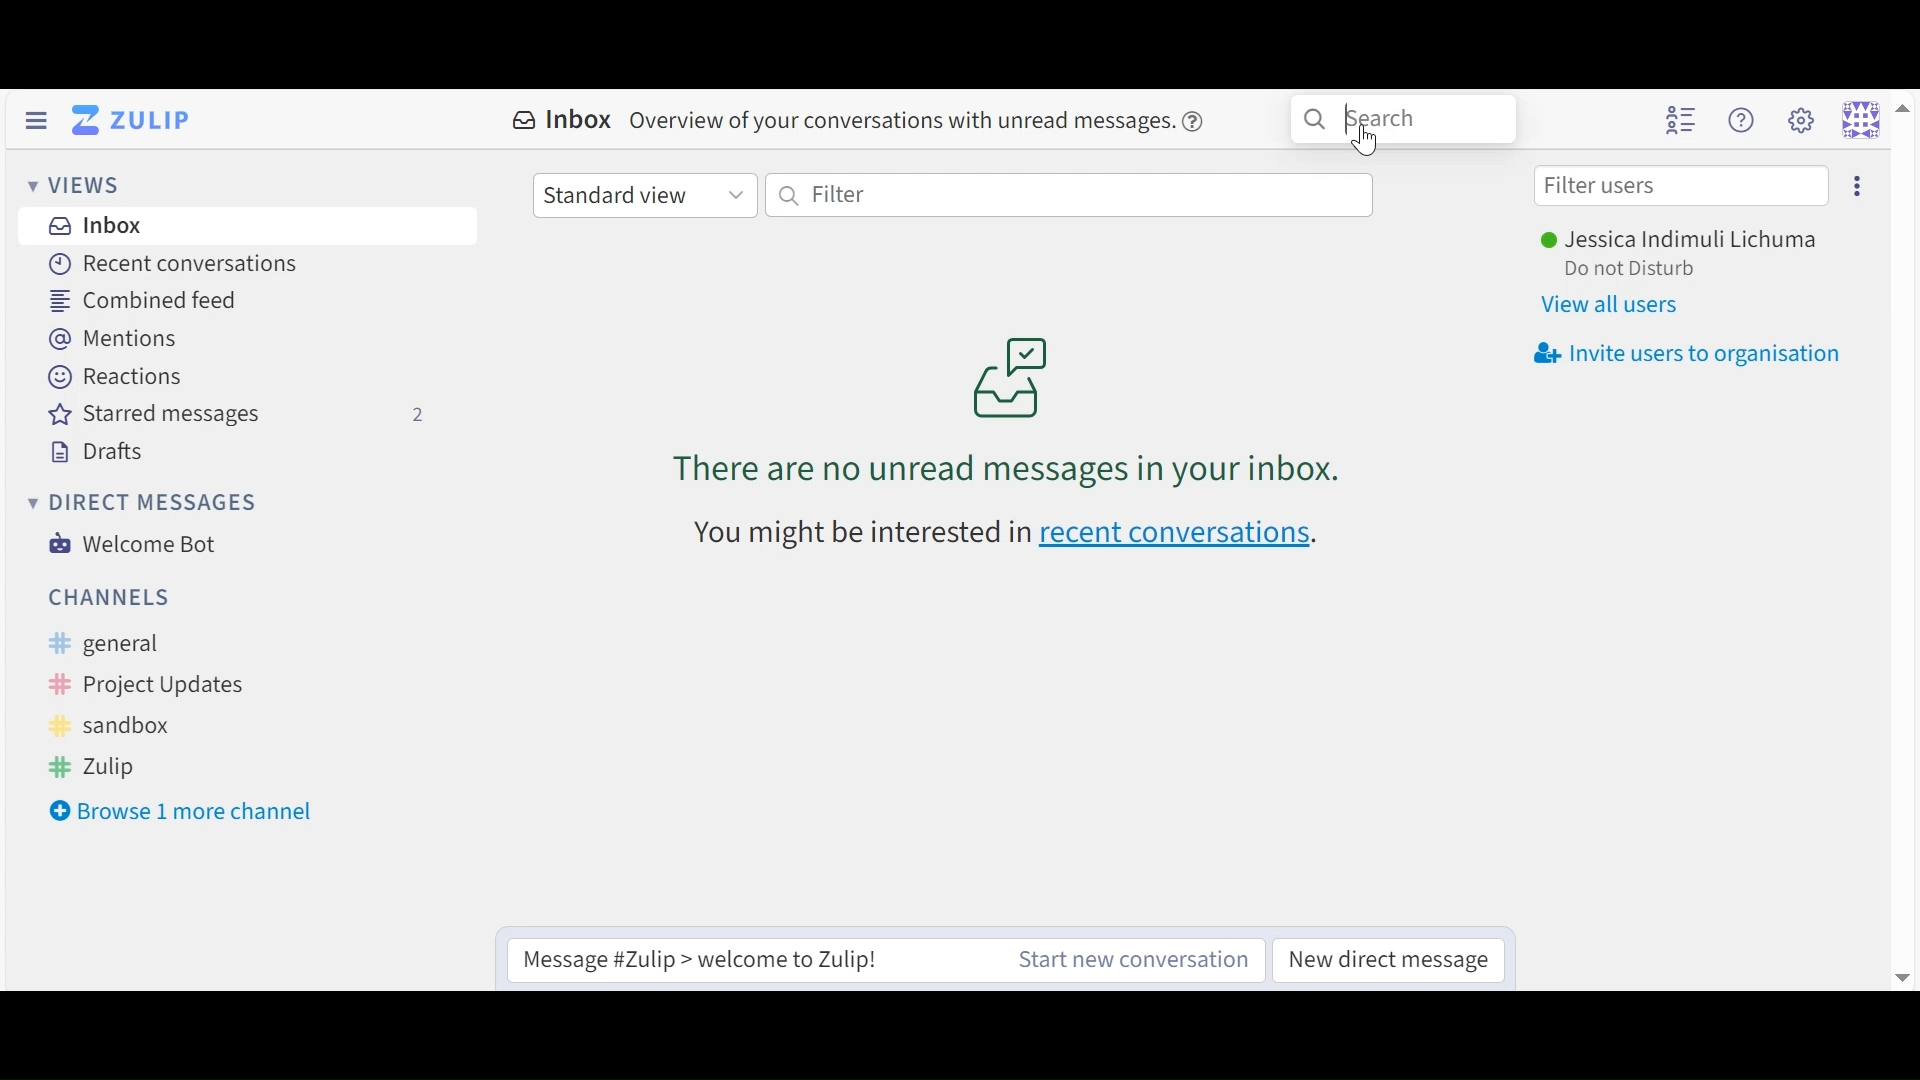 Image resolution: width=1920 pixels, height=1080 pixels. What do you see at coordinates (1389, 958) in the screenshot?
I see `New direct message` at bounding box center [1389, 958].